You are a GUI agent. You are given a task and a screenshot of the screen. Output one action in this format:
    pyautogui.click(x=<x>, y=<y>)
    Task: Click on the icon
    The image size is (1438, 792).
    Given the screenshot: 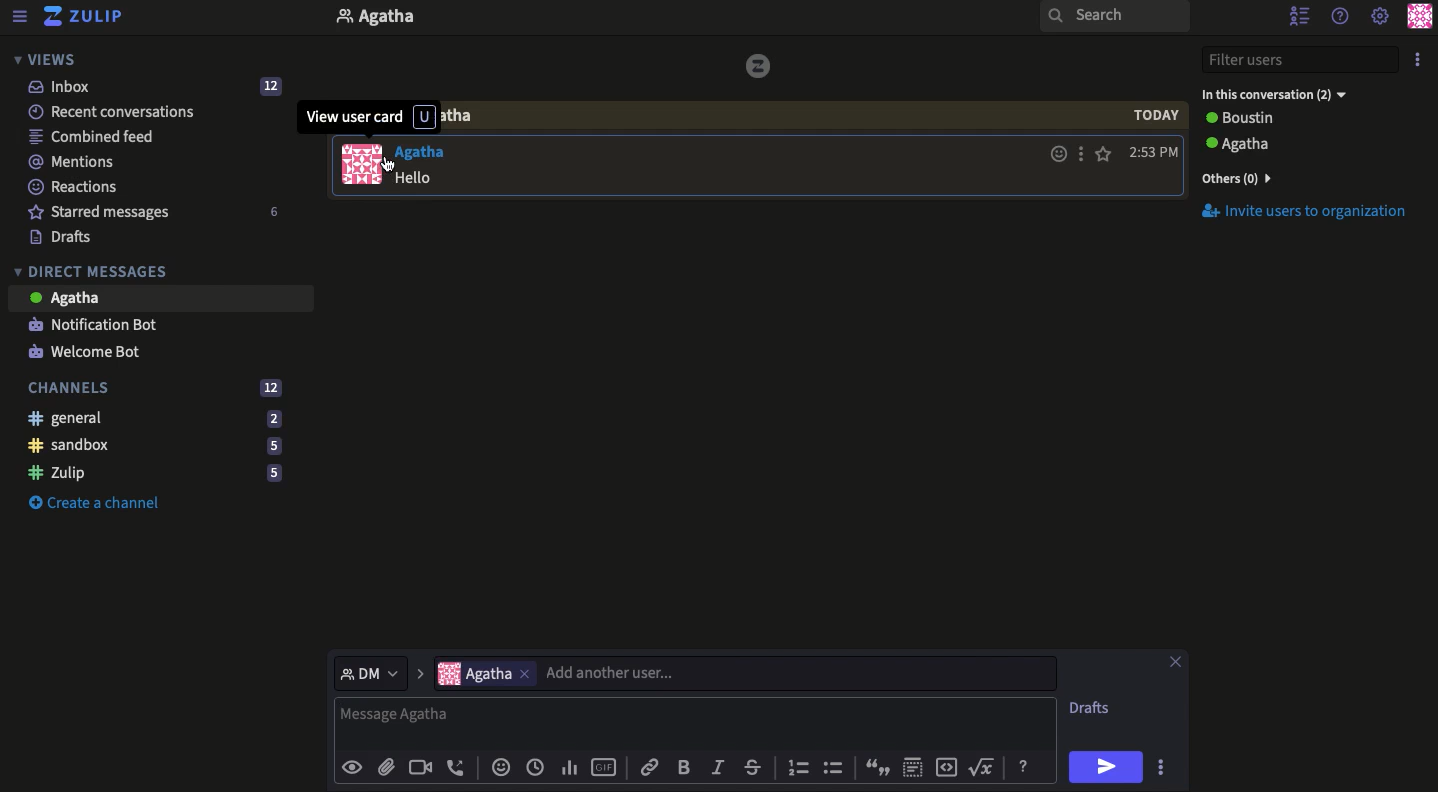 What is the action you would take?
    pyautogui.click(x=760, y=66)
    